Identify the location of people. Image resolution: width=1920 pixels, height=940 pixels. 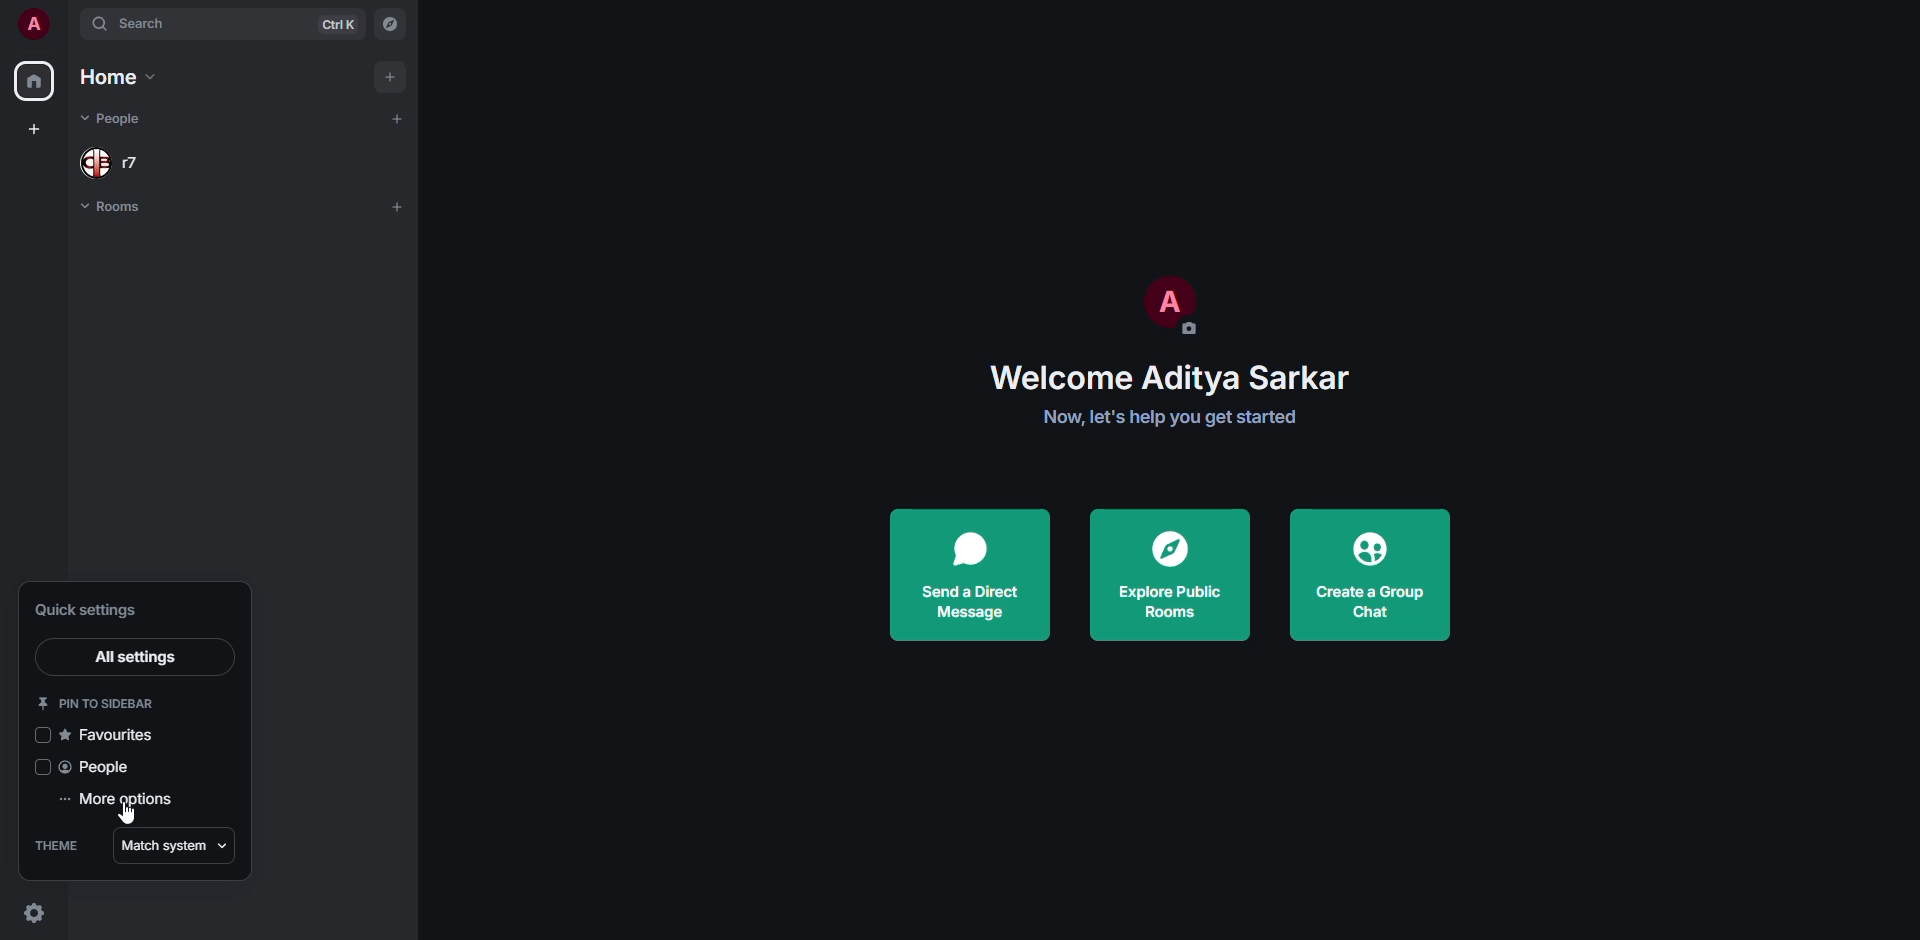
(100, 767).